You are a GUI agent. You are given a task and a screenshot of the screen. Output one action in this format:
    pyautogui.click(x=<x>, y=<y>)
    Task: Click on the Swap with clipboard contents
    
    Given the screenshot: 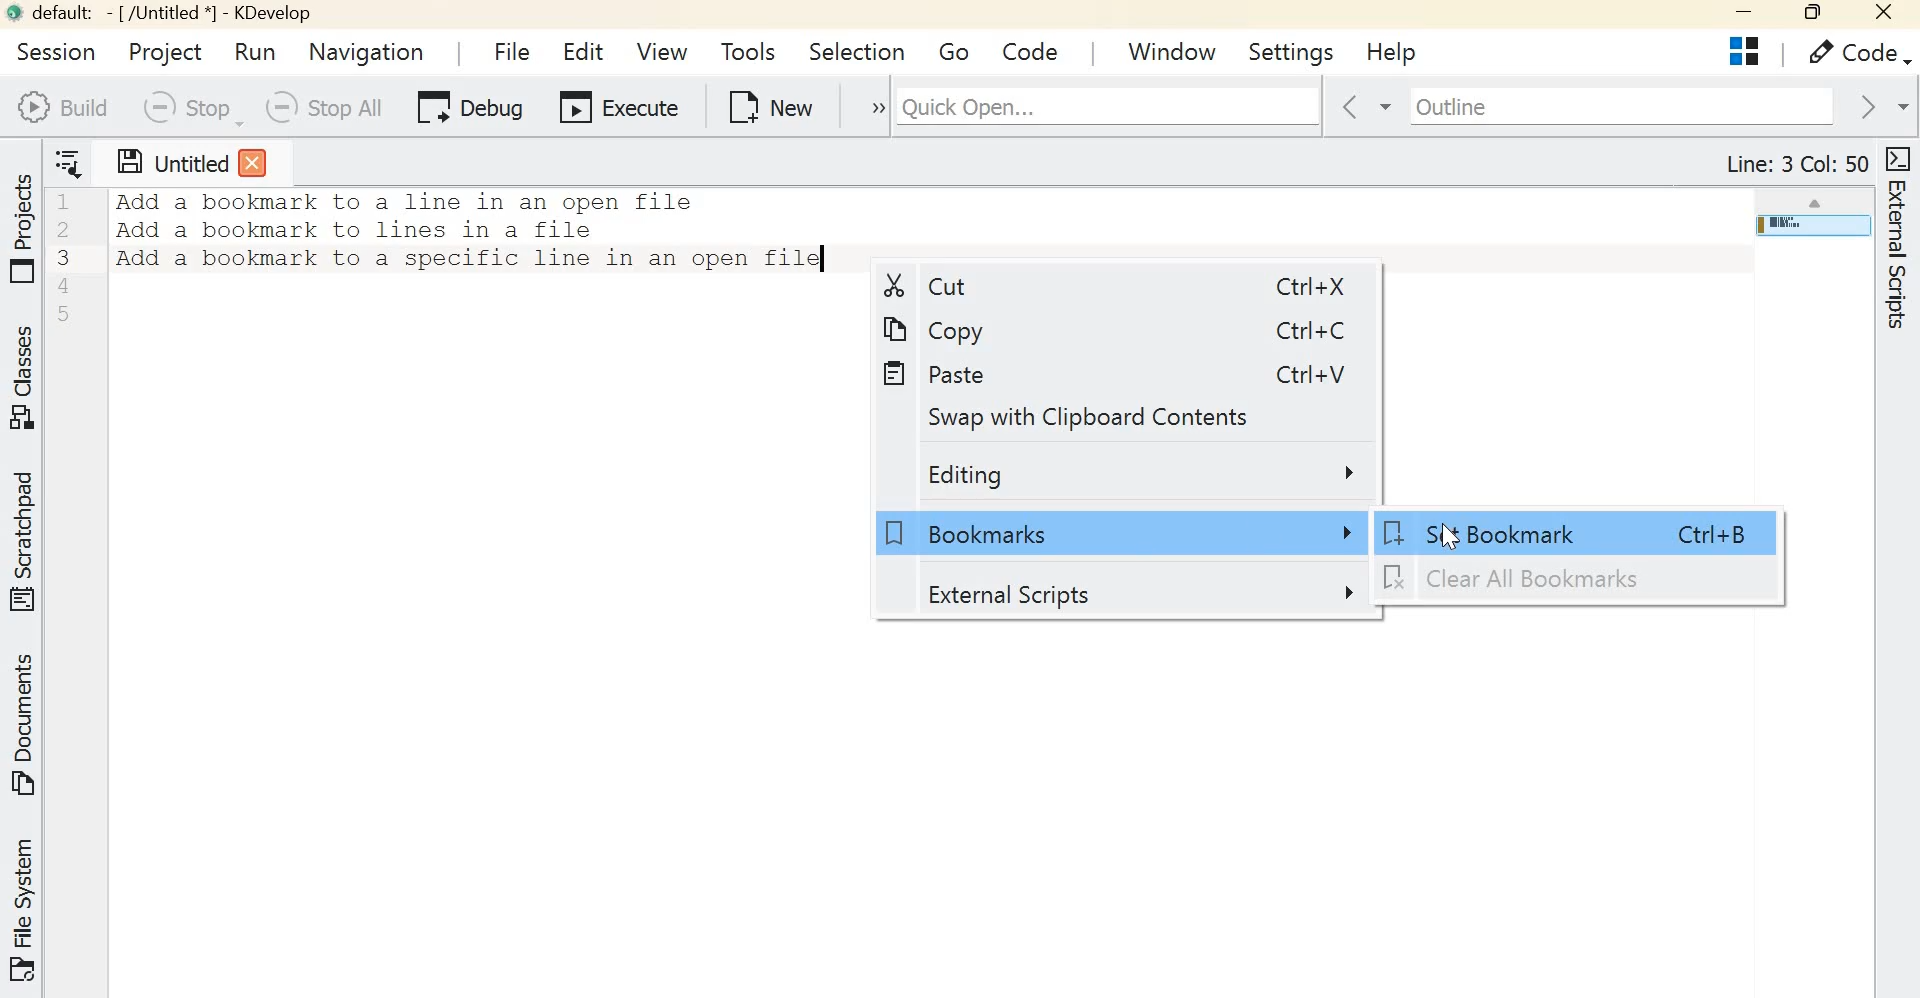 What is the action you would take?
    pyautogui.click(x=1102, y=419)
    